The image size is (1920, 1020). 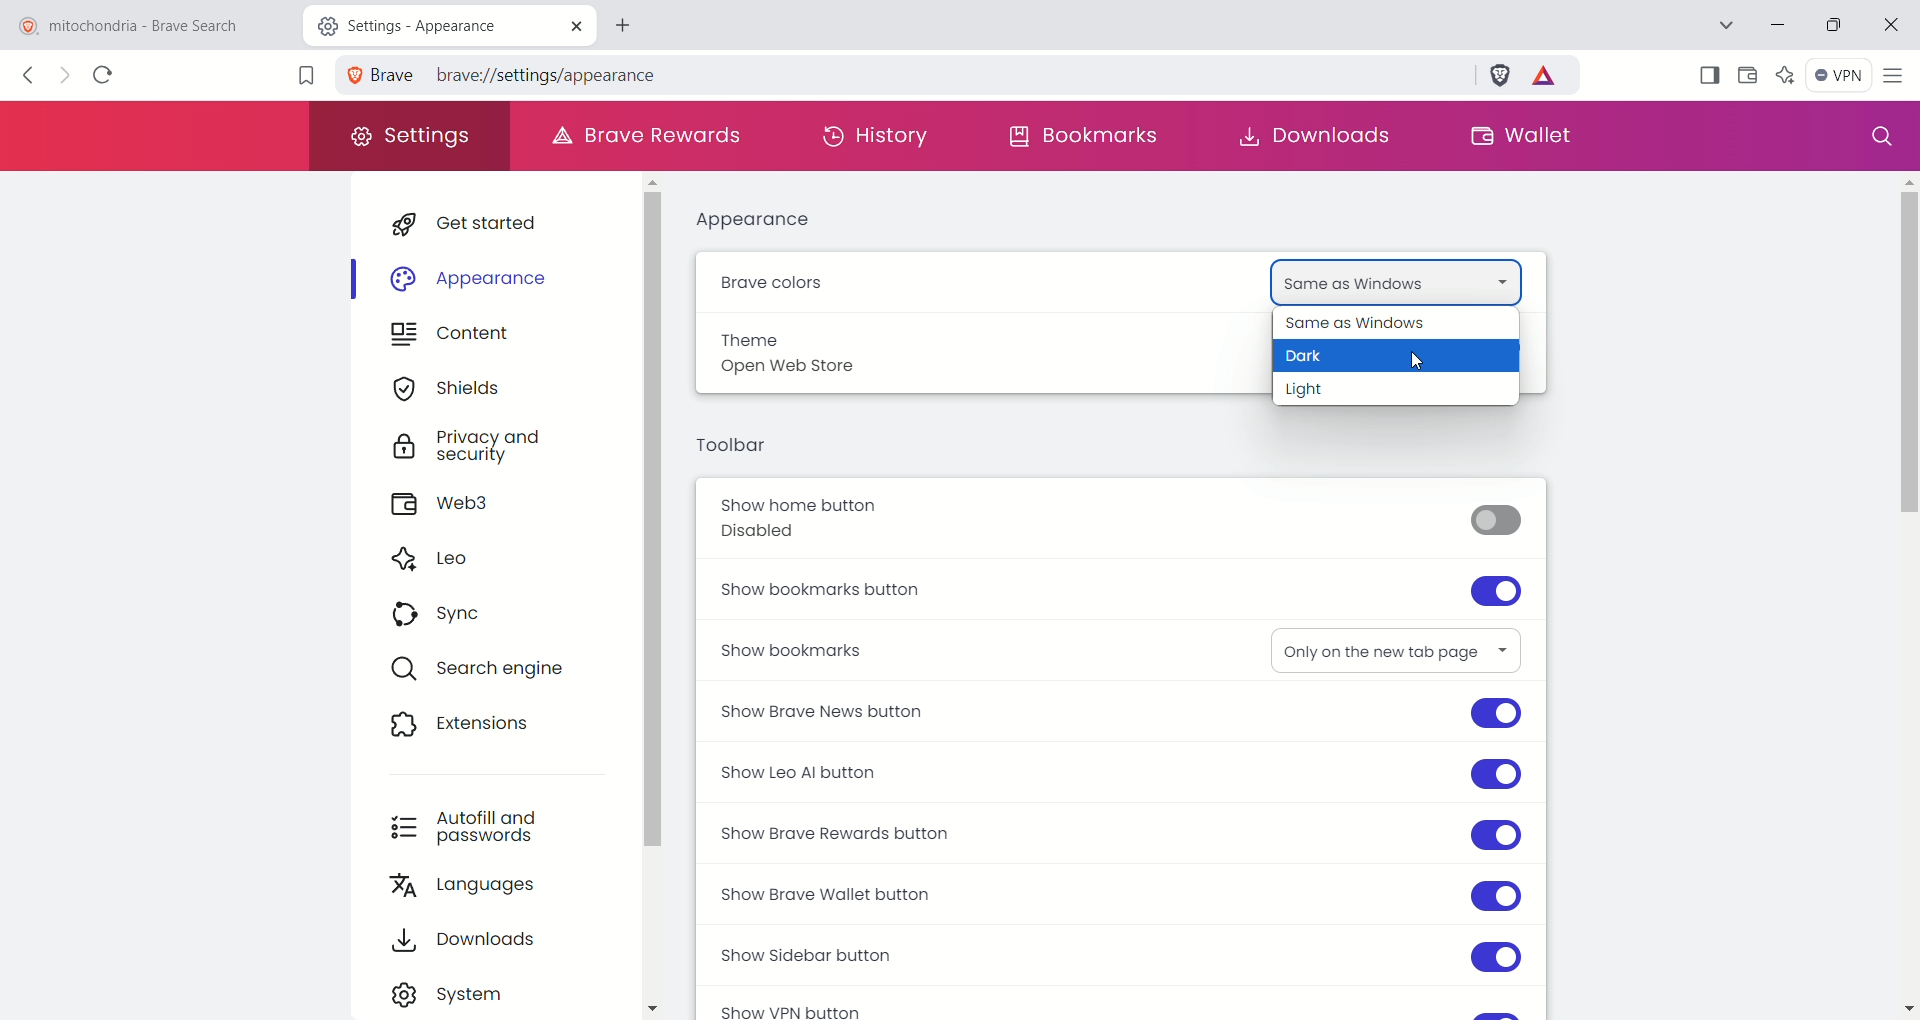 I want to click on search tab, so click(x=1723, y=24).